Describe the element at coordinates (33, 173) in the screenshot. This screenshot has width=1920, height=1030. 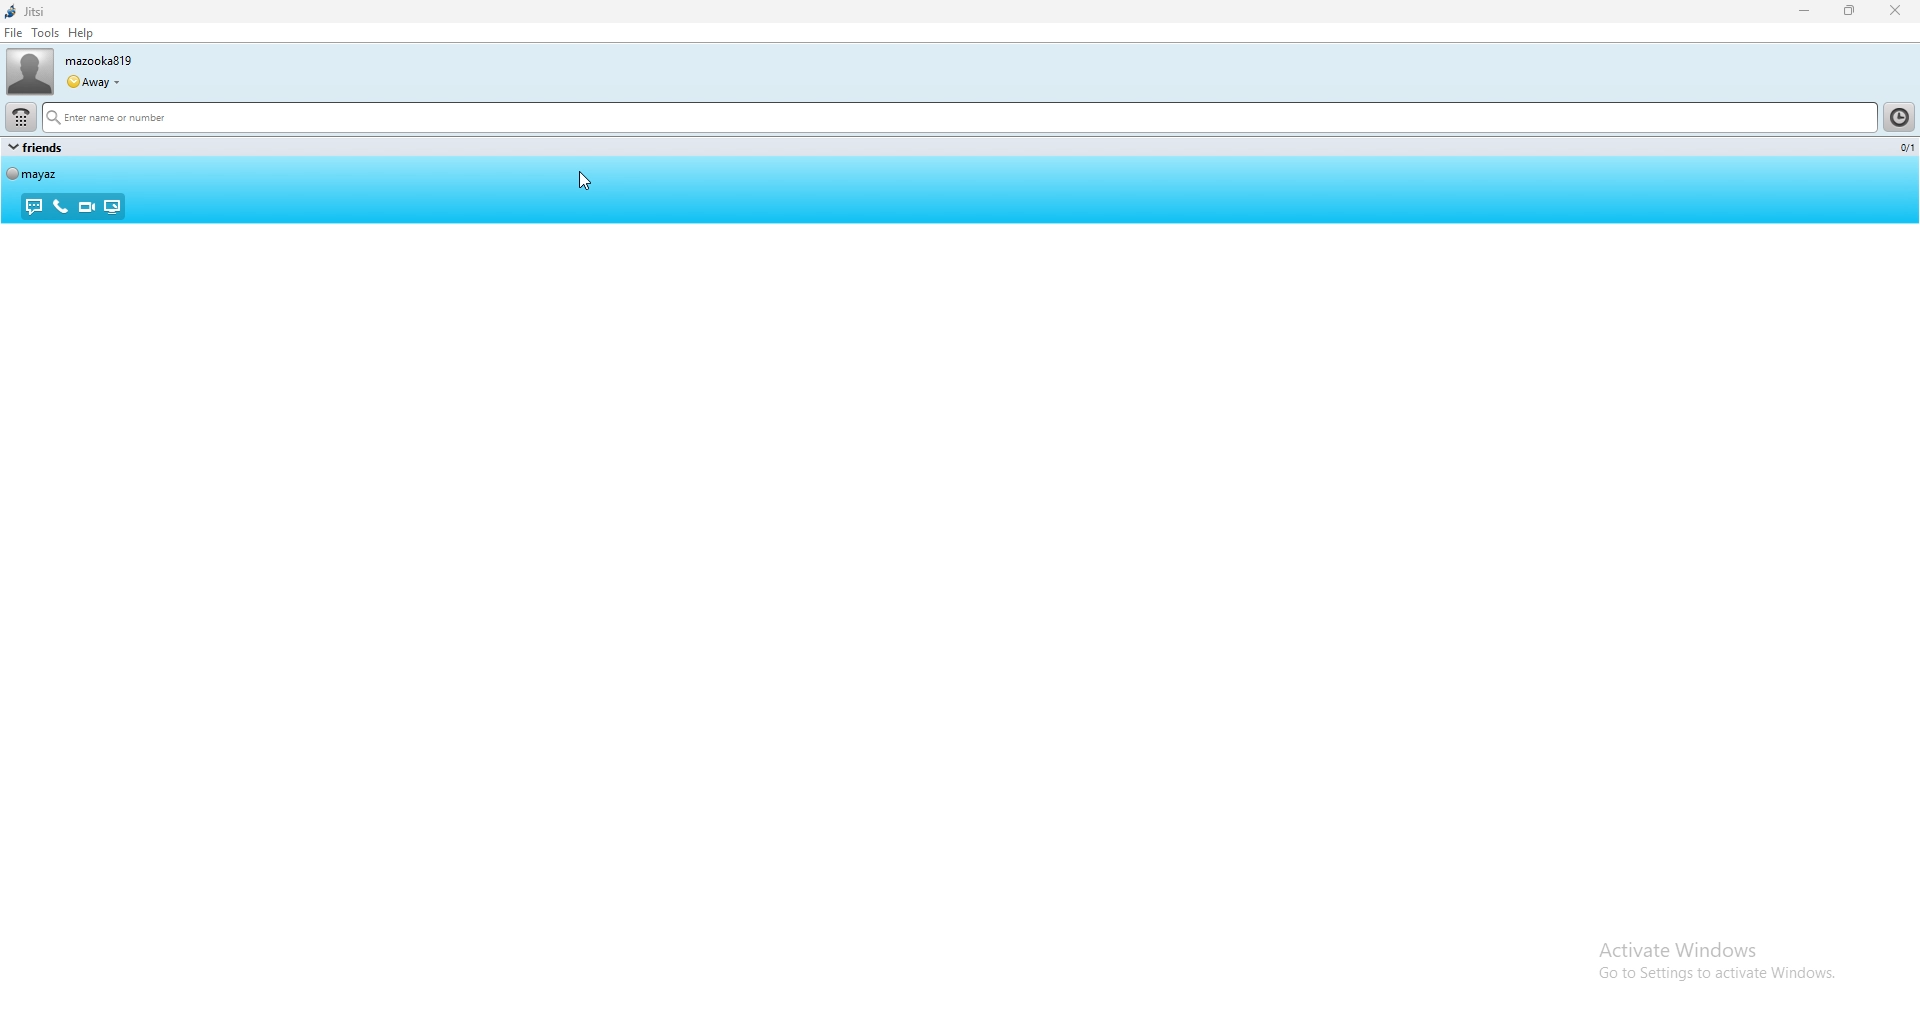
I see `contact` at that location.